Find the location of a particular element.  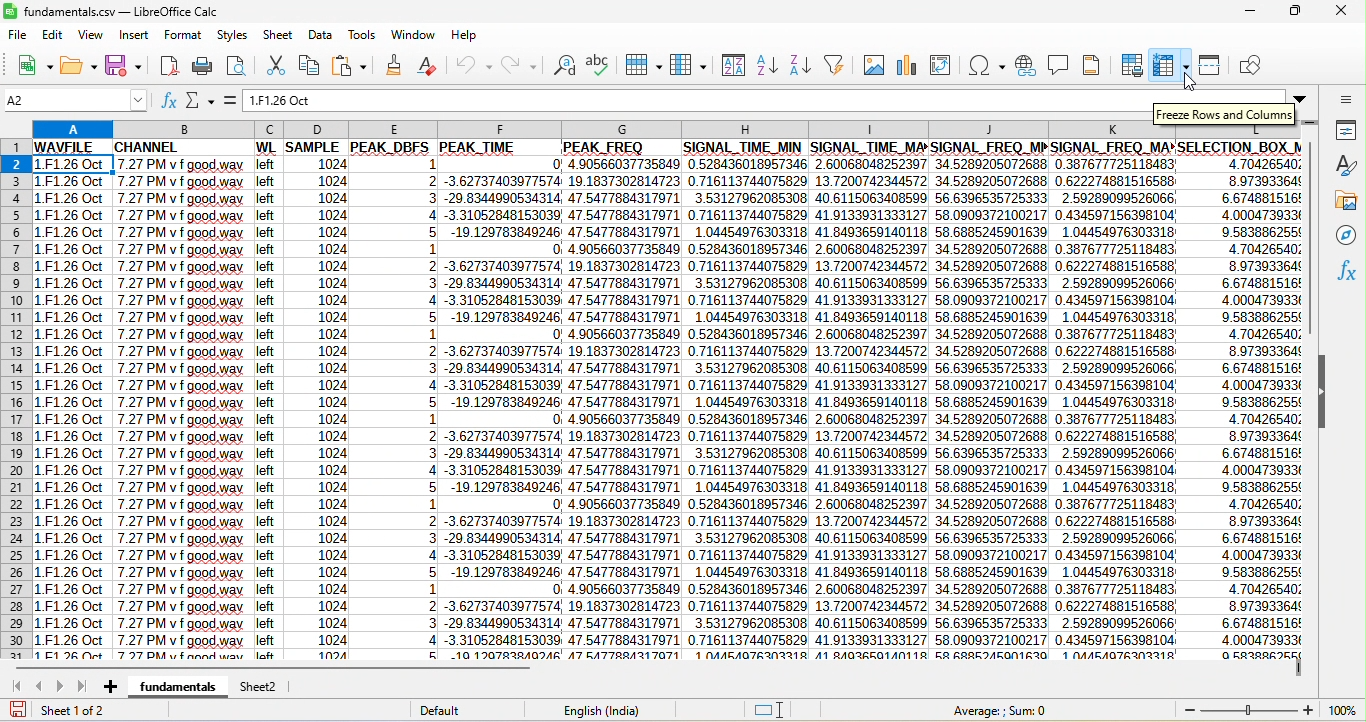

rows is located at coordinates (643, 64).